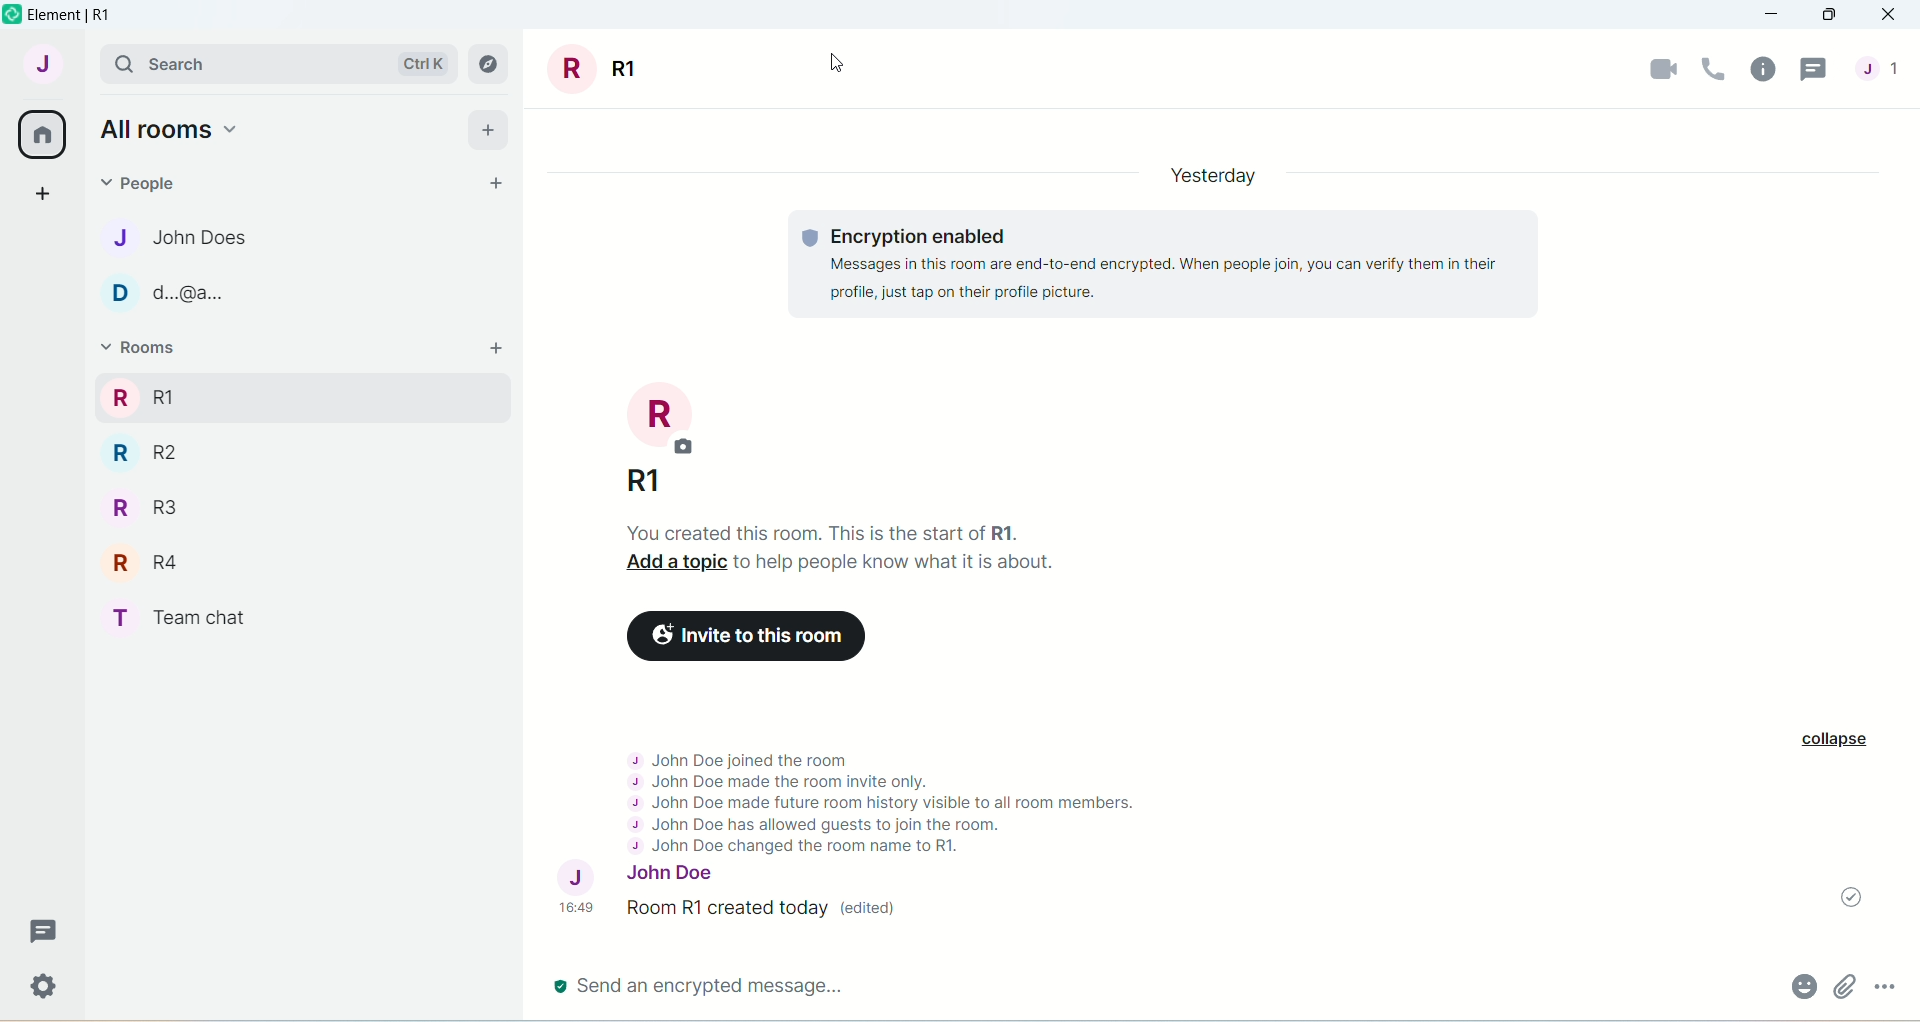 The height and width of the screenshot is (1022, 1920). I want to click on Yesterday, so click(1223, 174).